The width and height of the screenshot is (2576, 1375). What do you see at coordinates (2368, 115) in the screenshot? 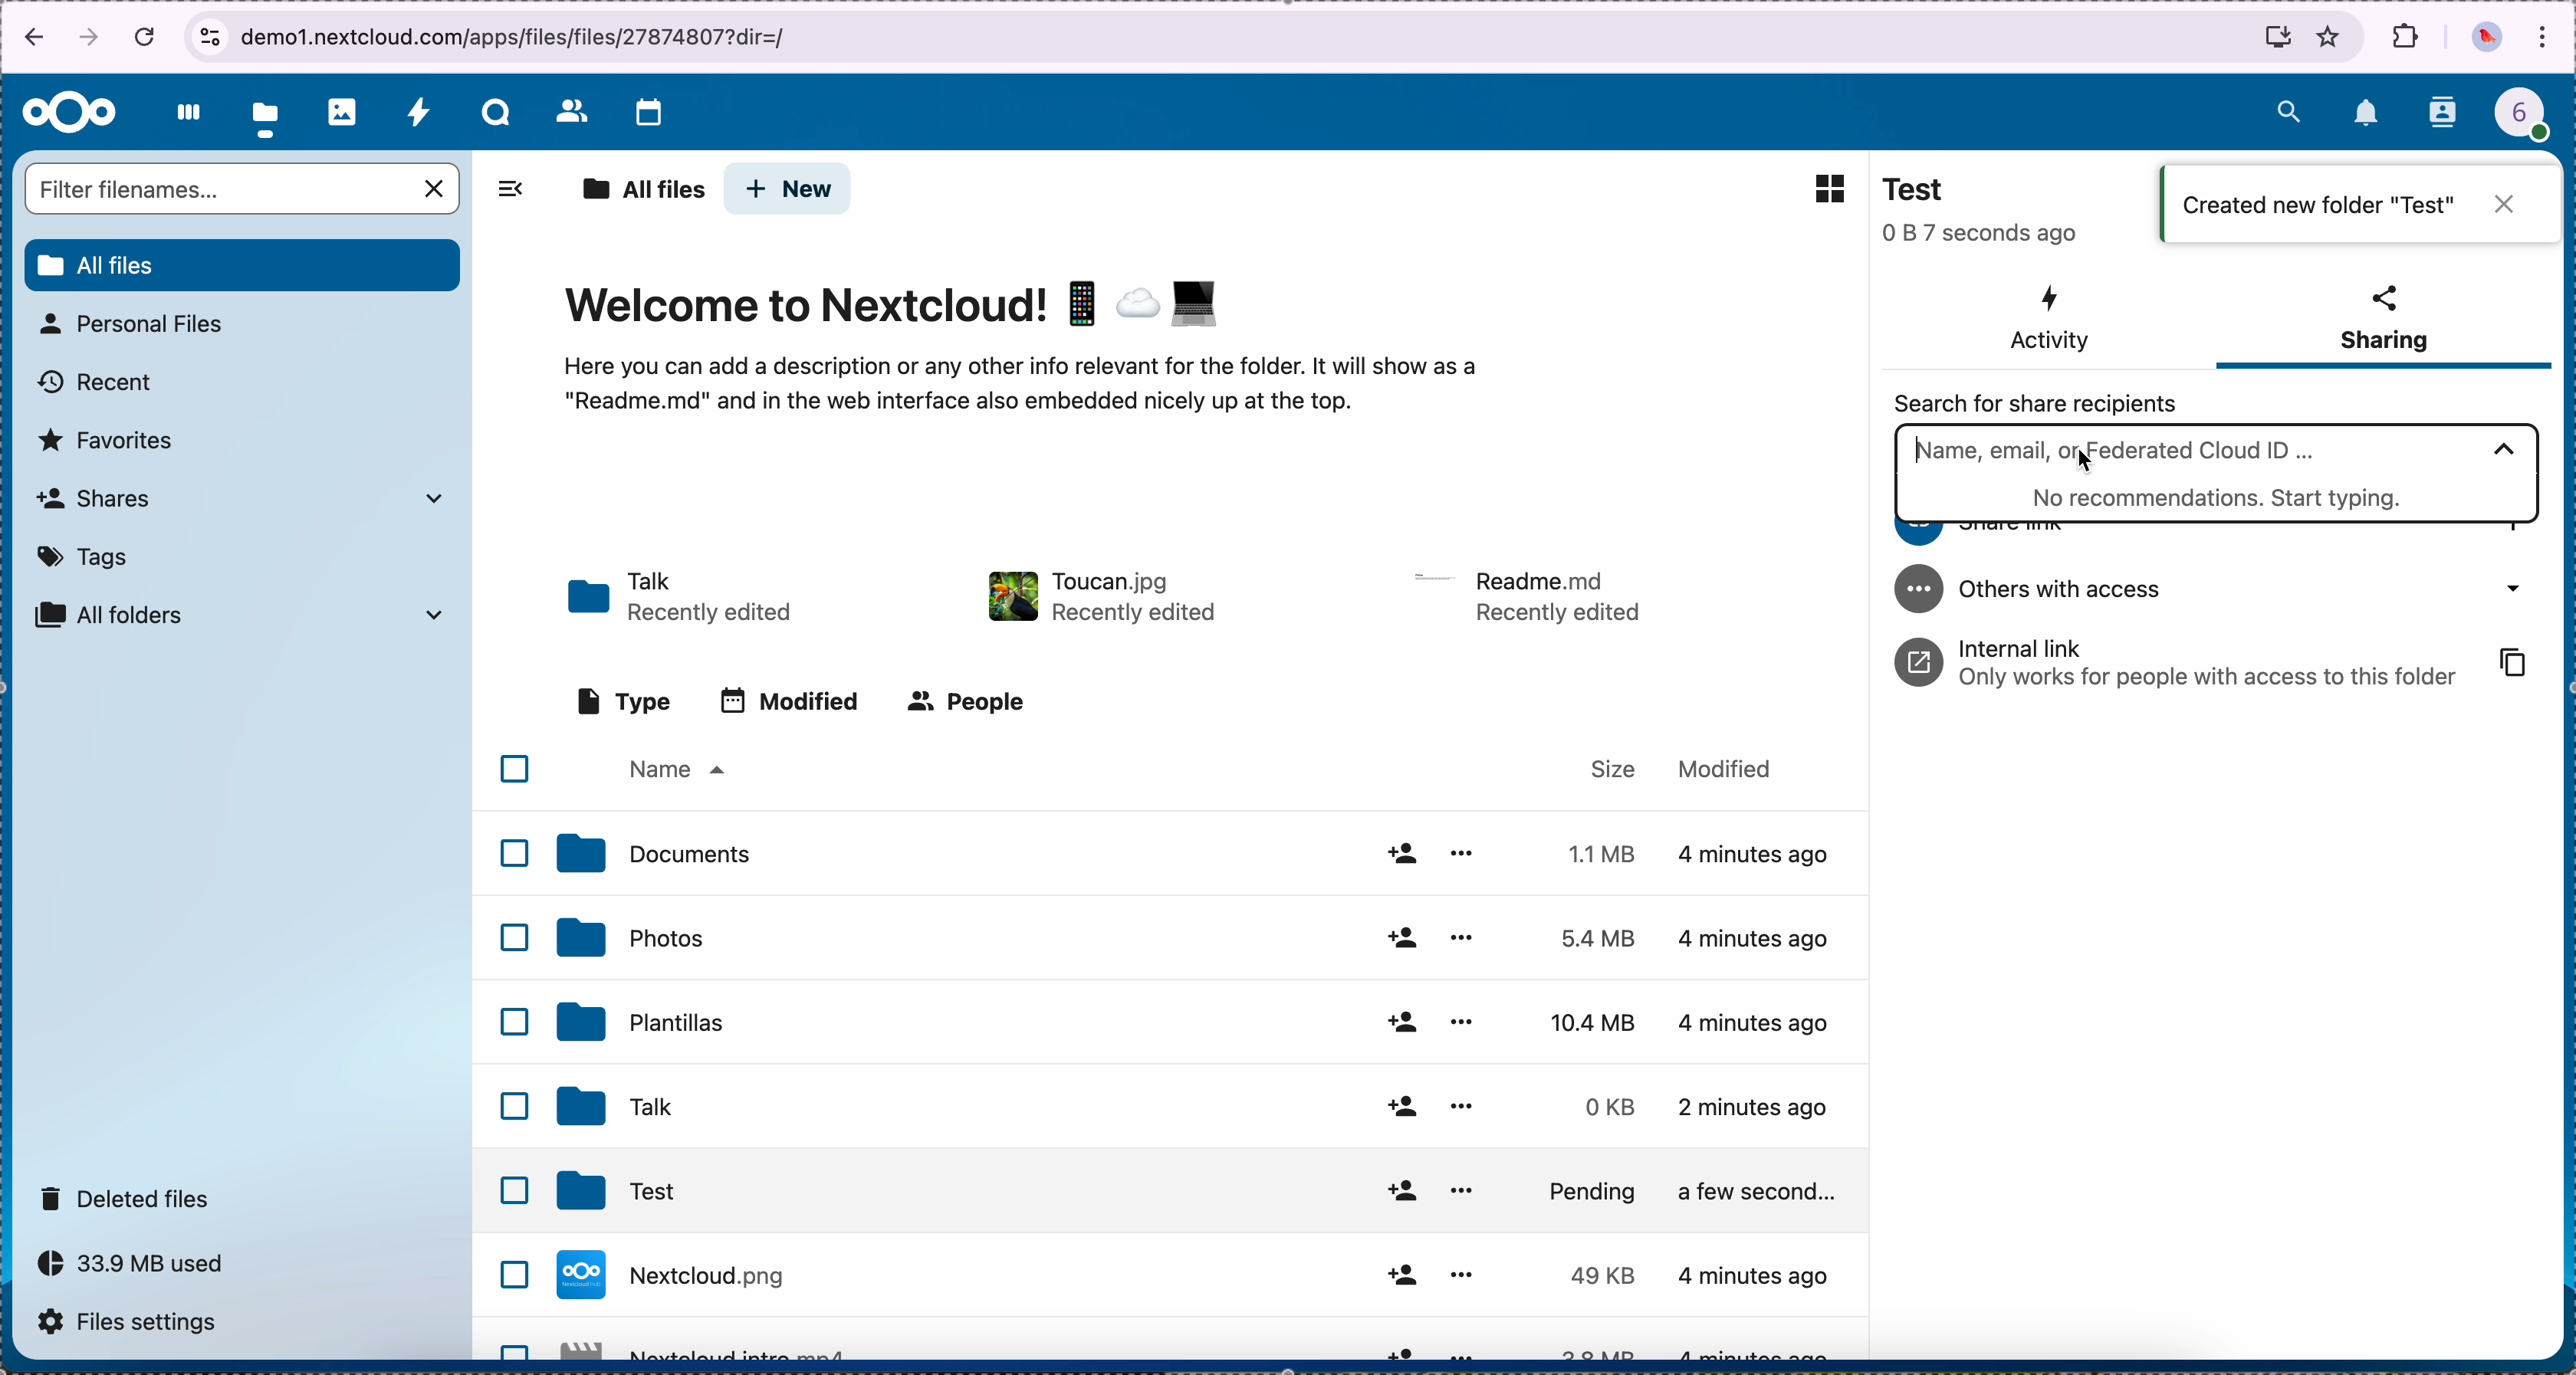
I see `notifications` at bounding box center [2368, 115].